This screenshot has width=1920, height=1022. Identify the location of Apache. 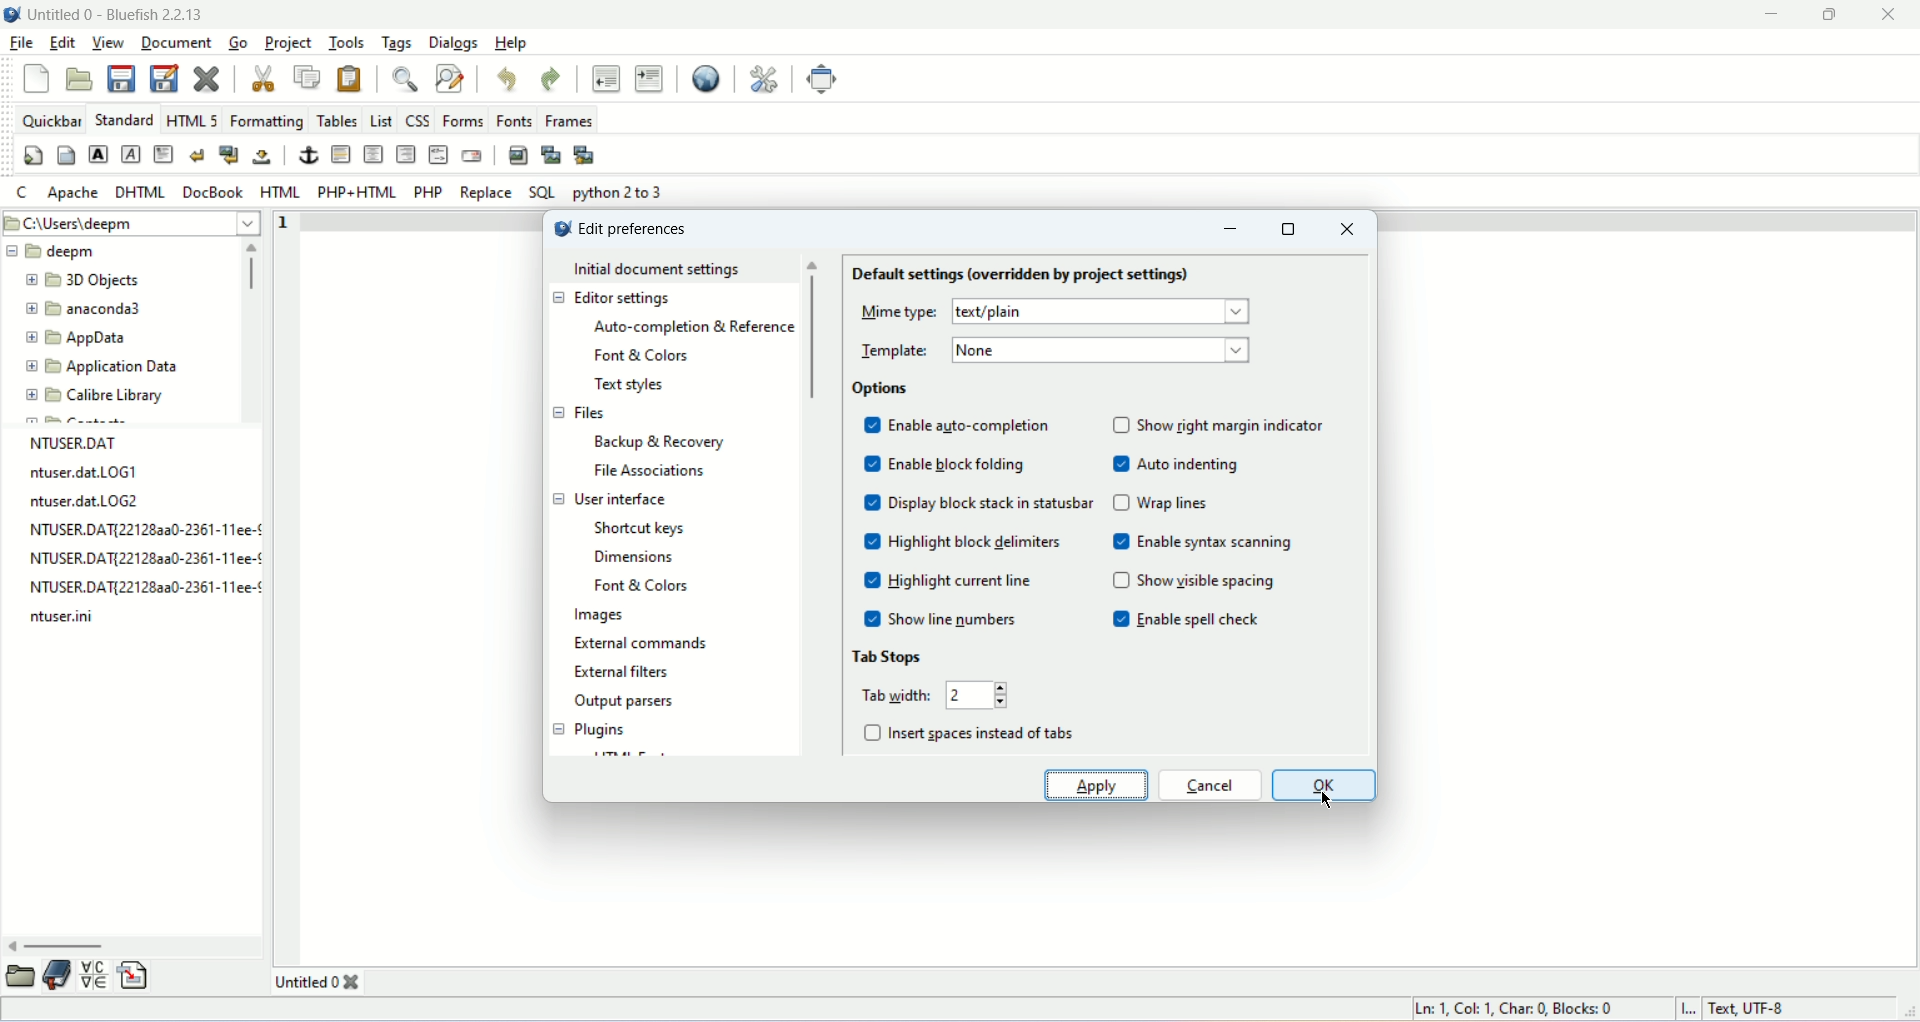
(70, 190).